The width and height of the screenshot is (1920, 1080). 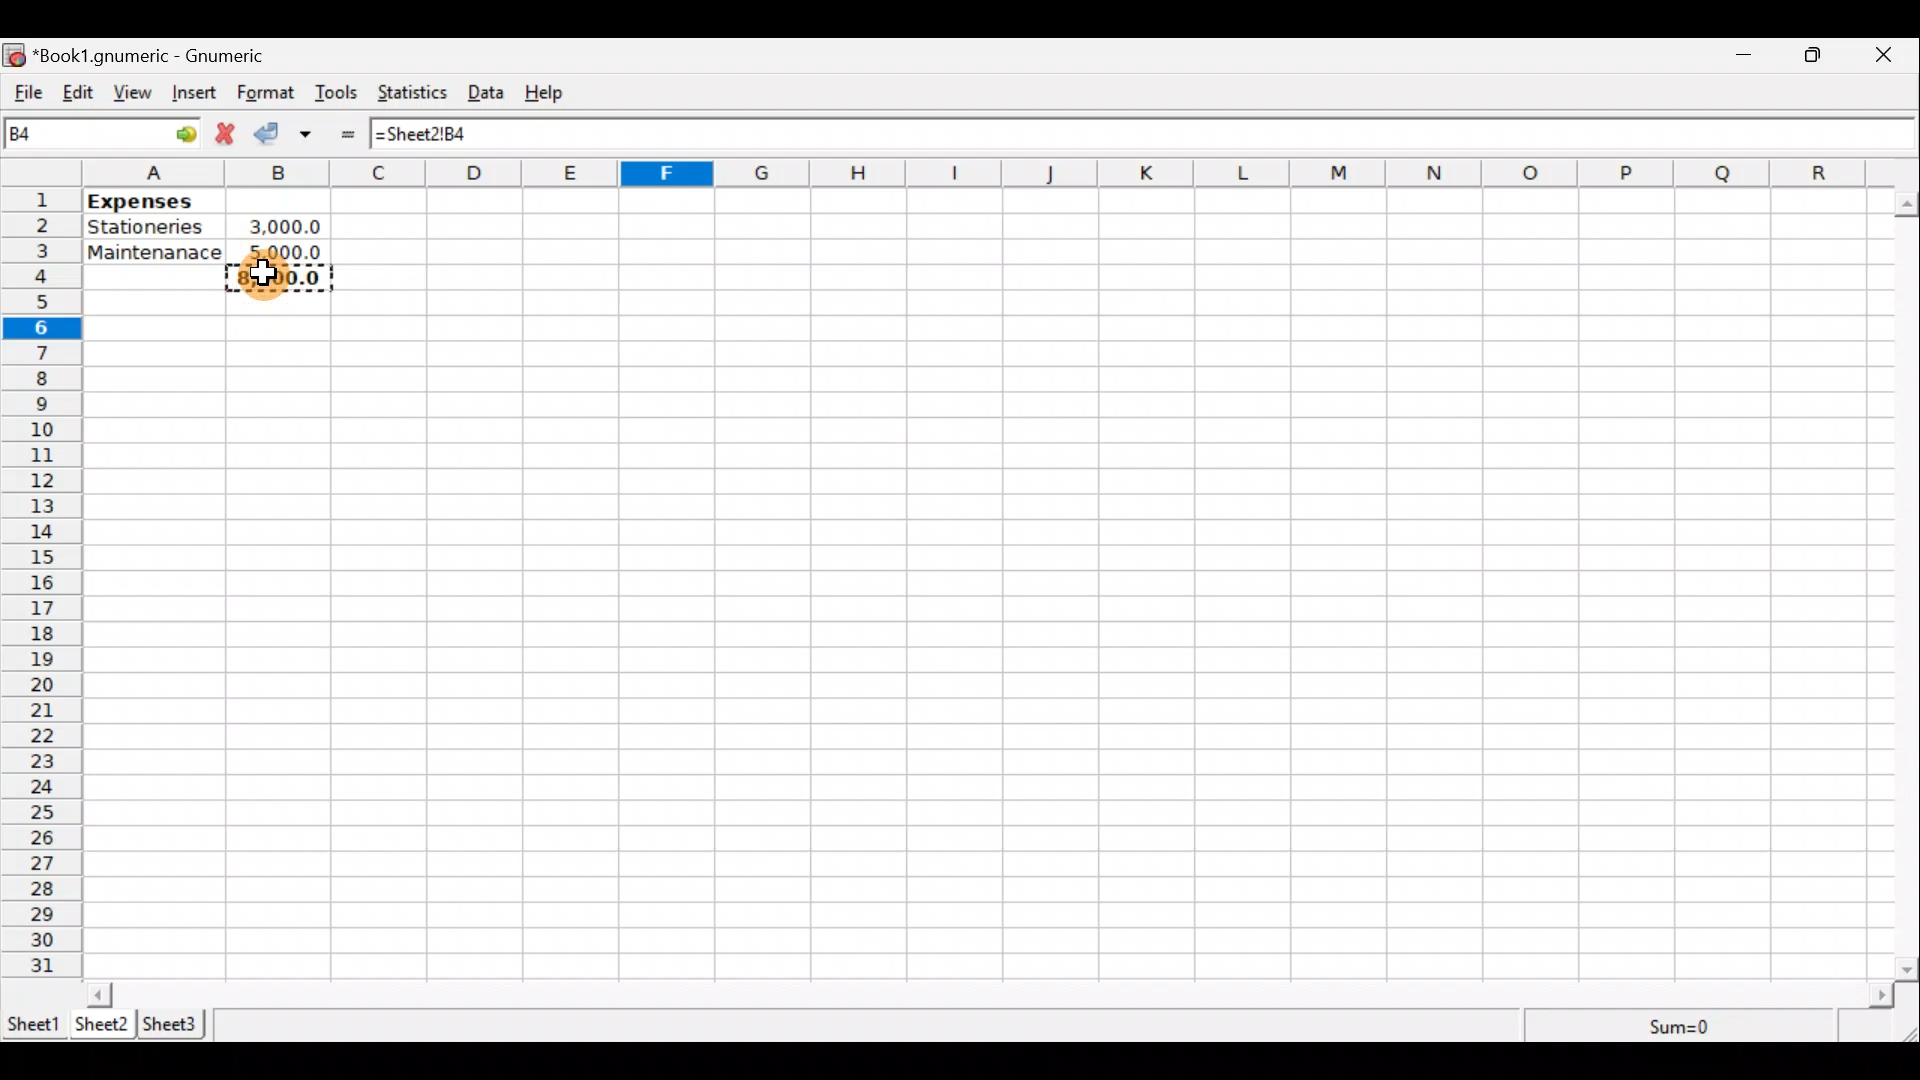 I want to click on 8000, so click(x=280, y=278).